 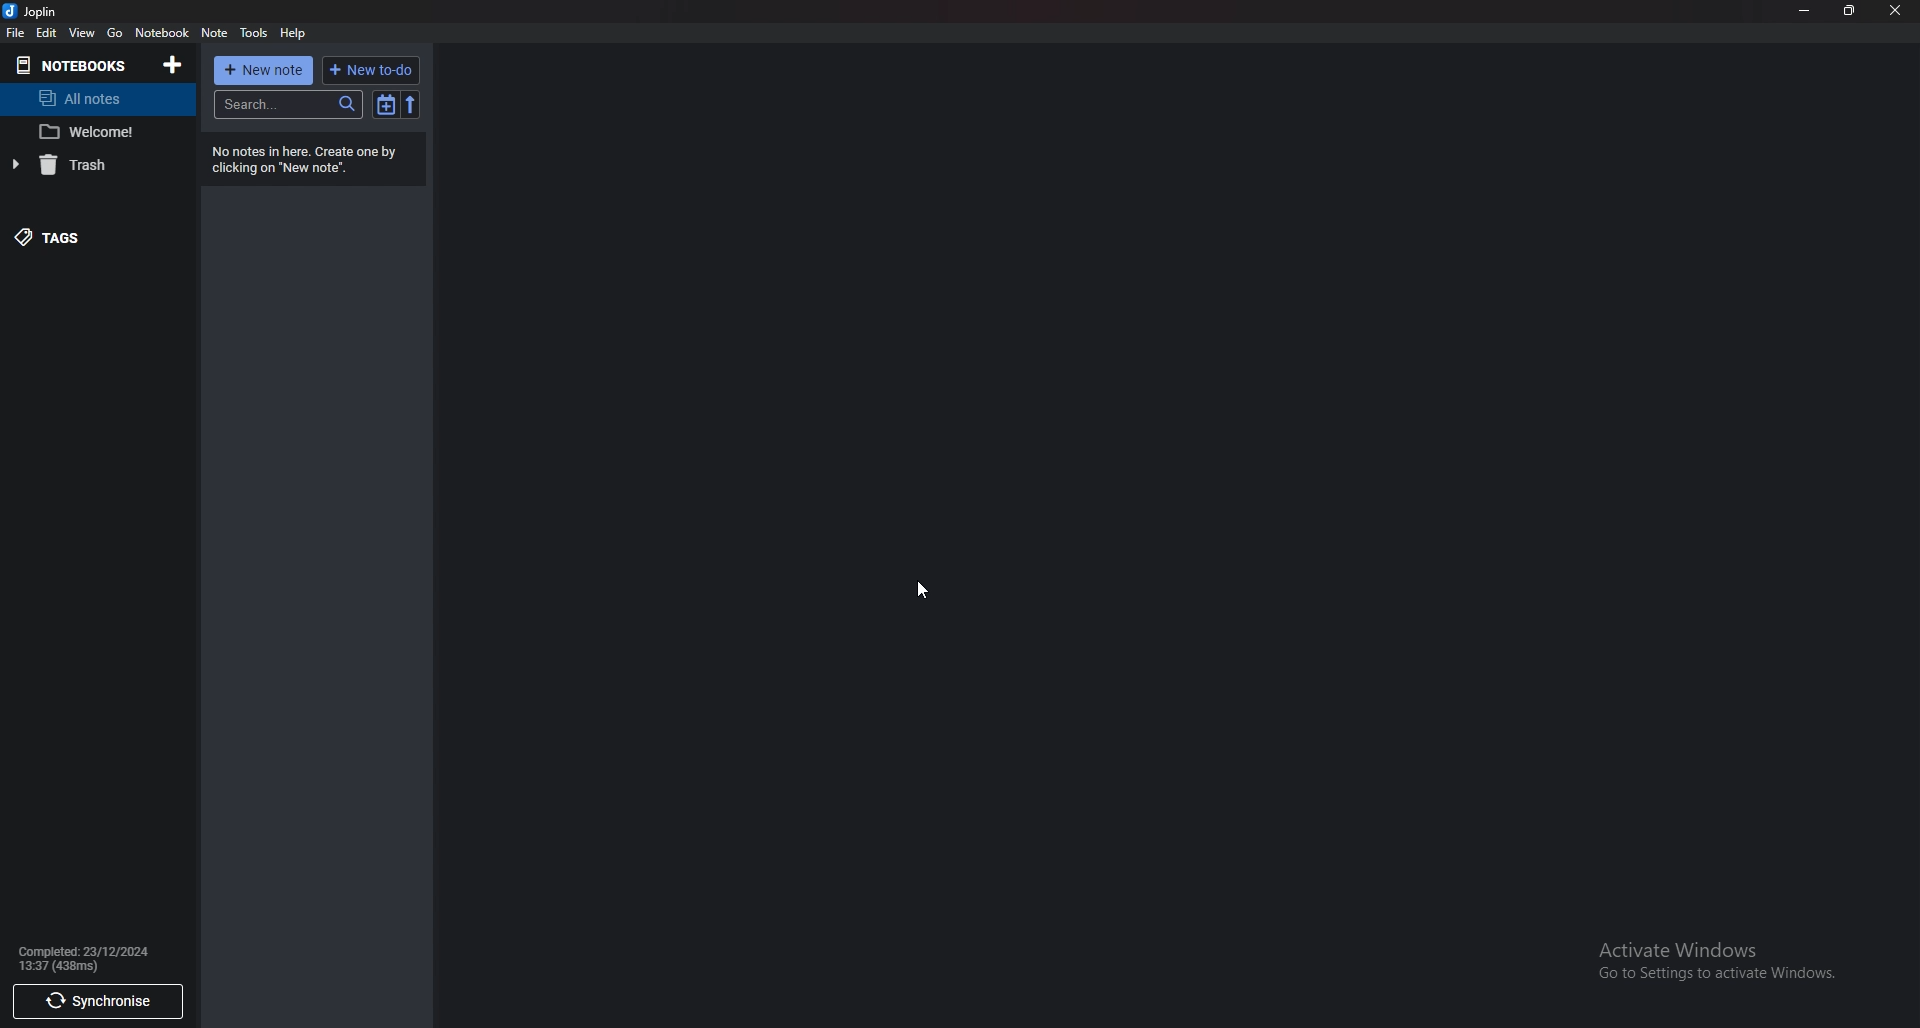 What do you see at coordinates (102, 102) in the screenshot?
I see `All notes` at bounding box center [102, 102].